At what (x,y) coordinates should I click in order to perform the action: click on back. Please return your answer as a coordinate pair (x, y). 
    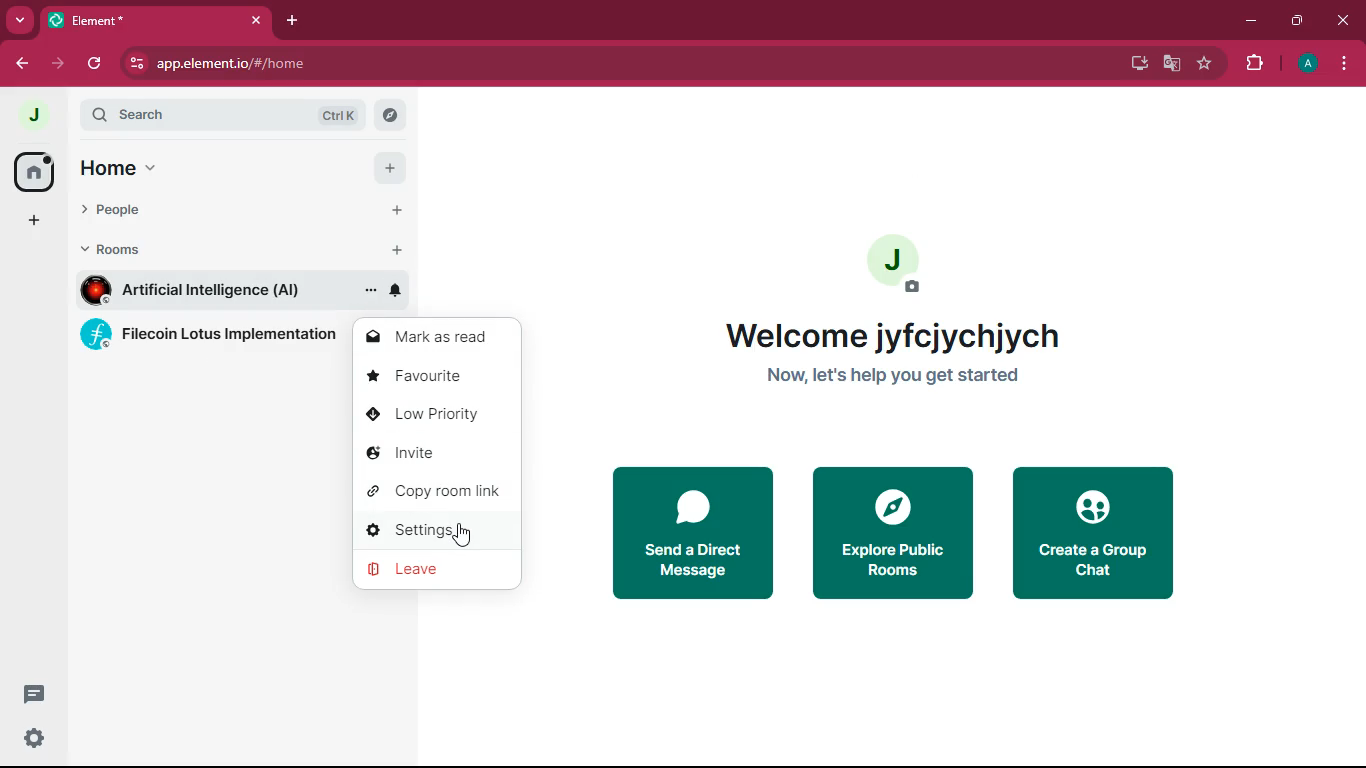
    Looking at the image, I should click on (23, 66).